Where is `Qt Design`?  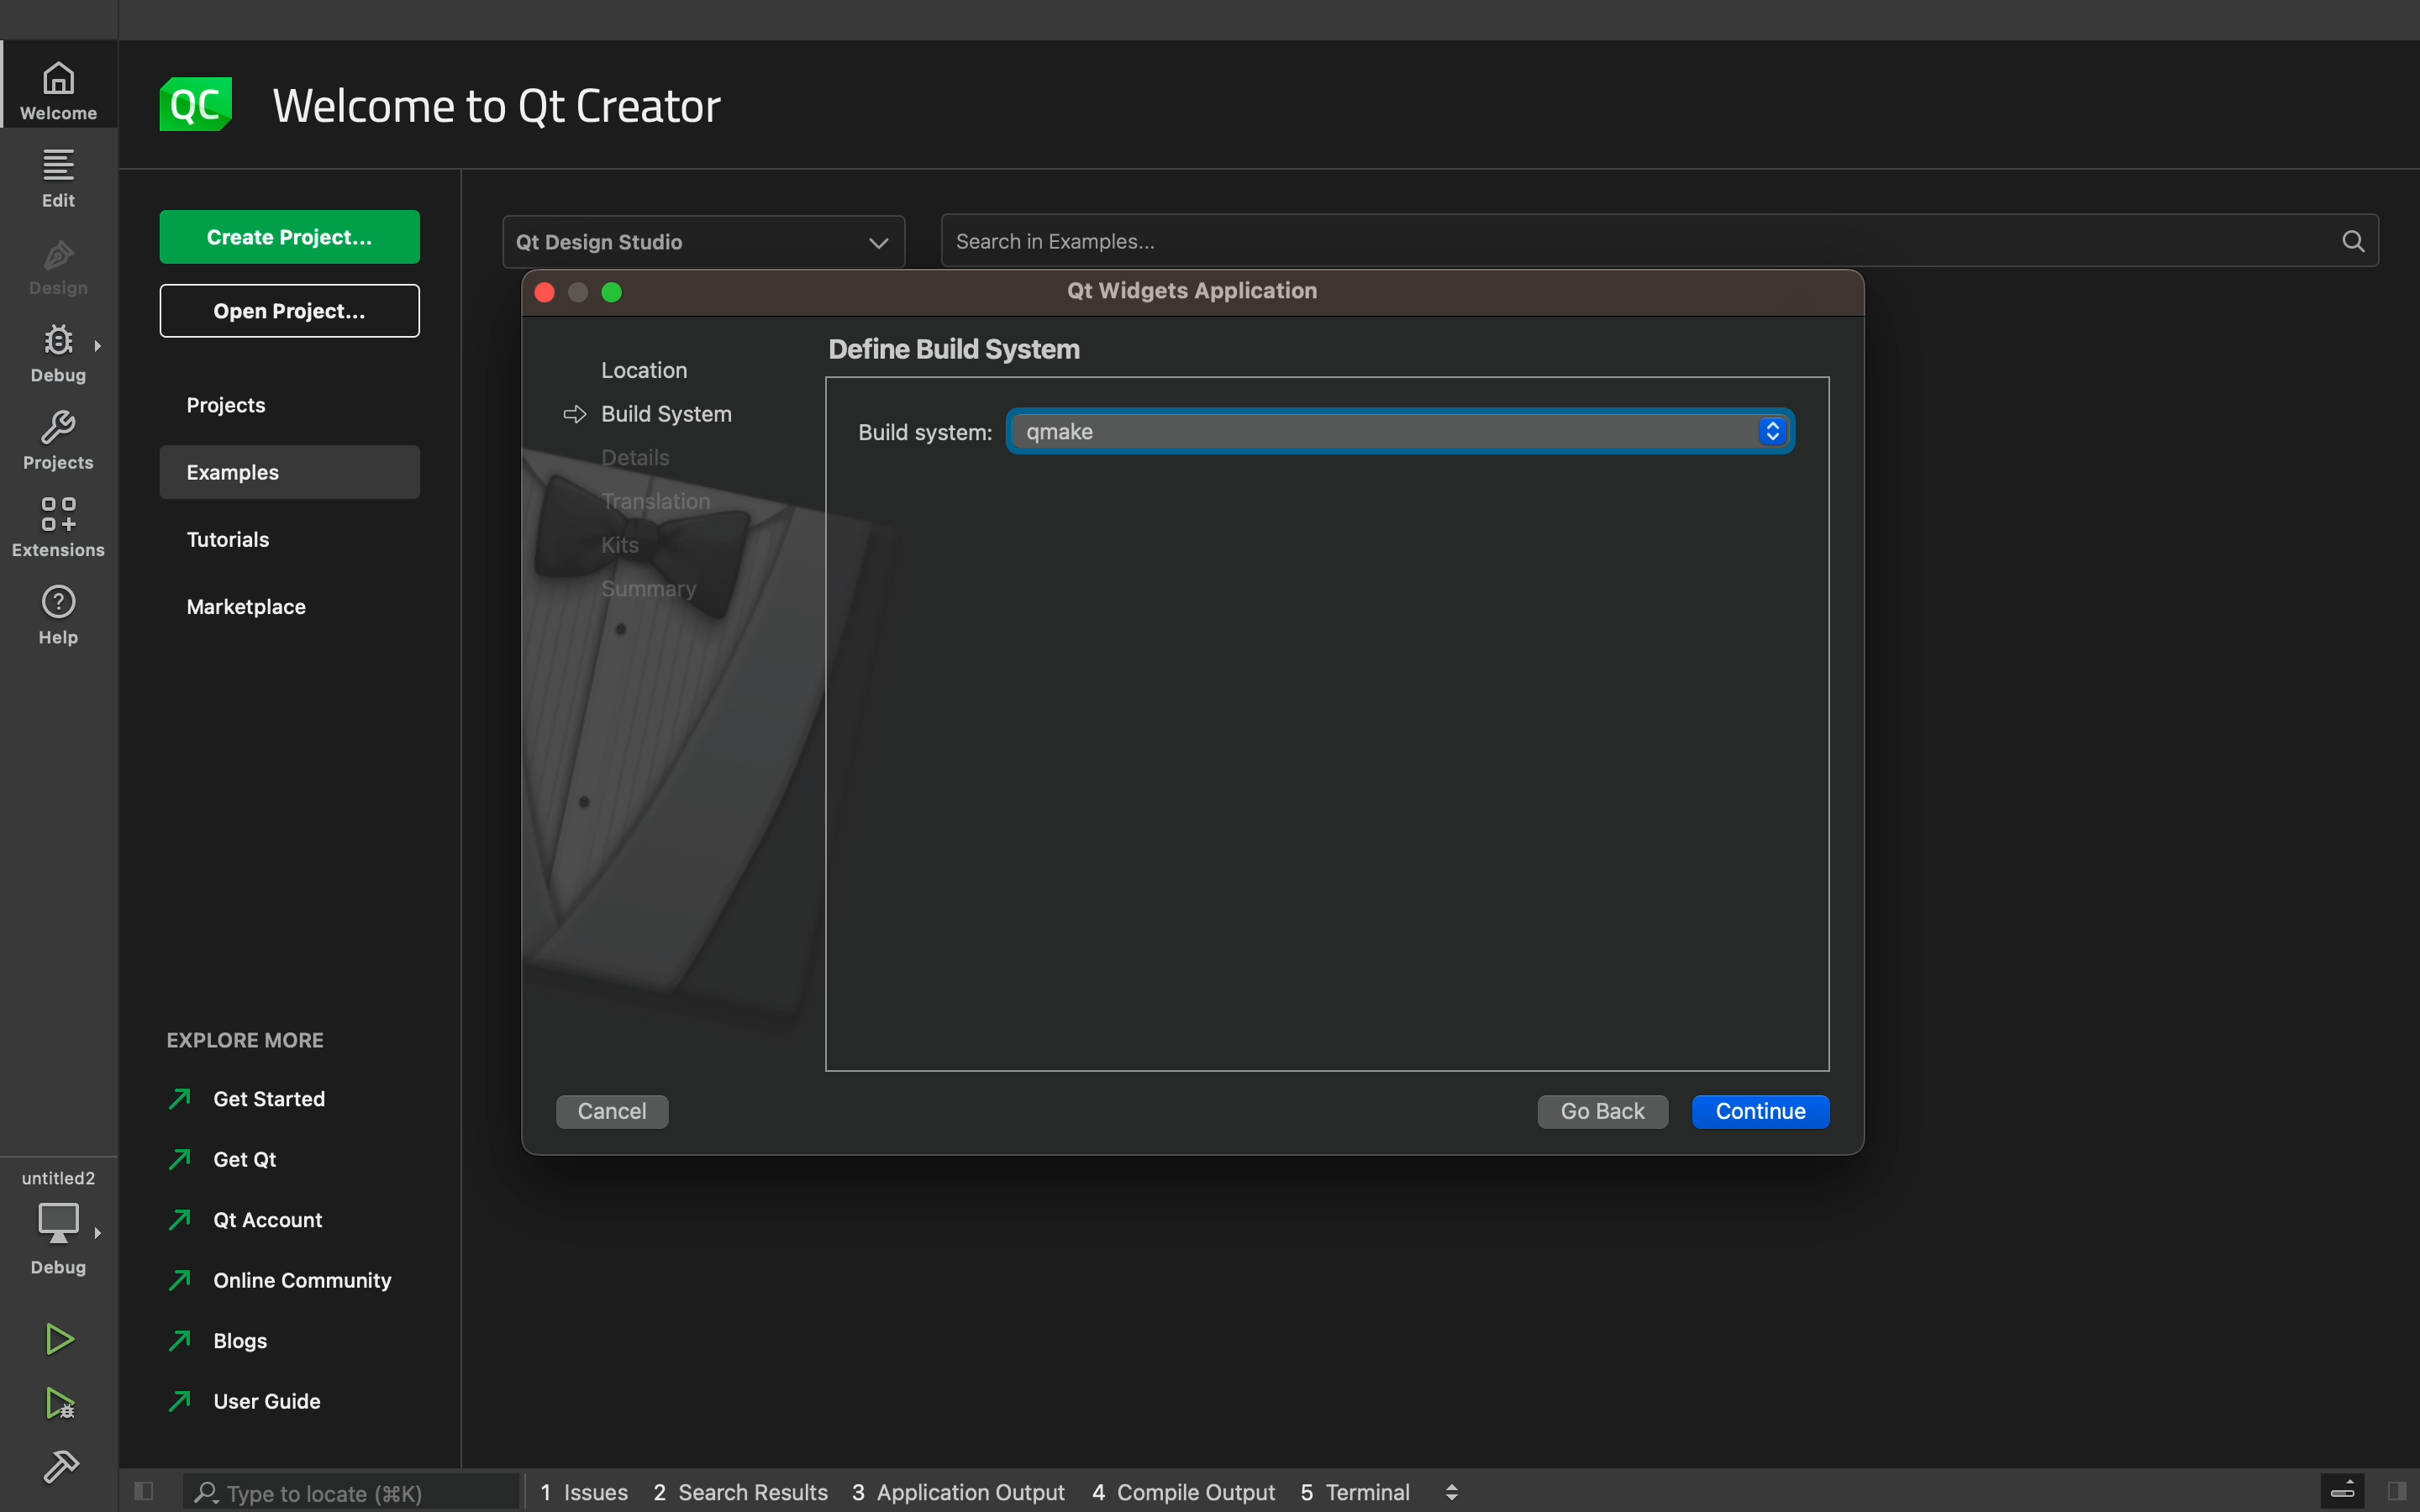
Qt Design is located at coordinates (706, 237).